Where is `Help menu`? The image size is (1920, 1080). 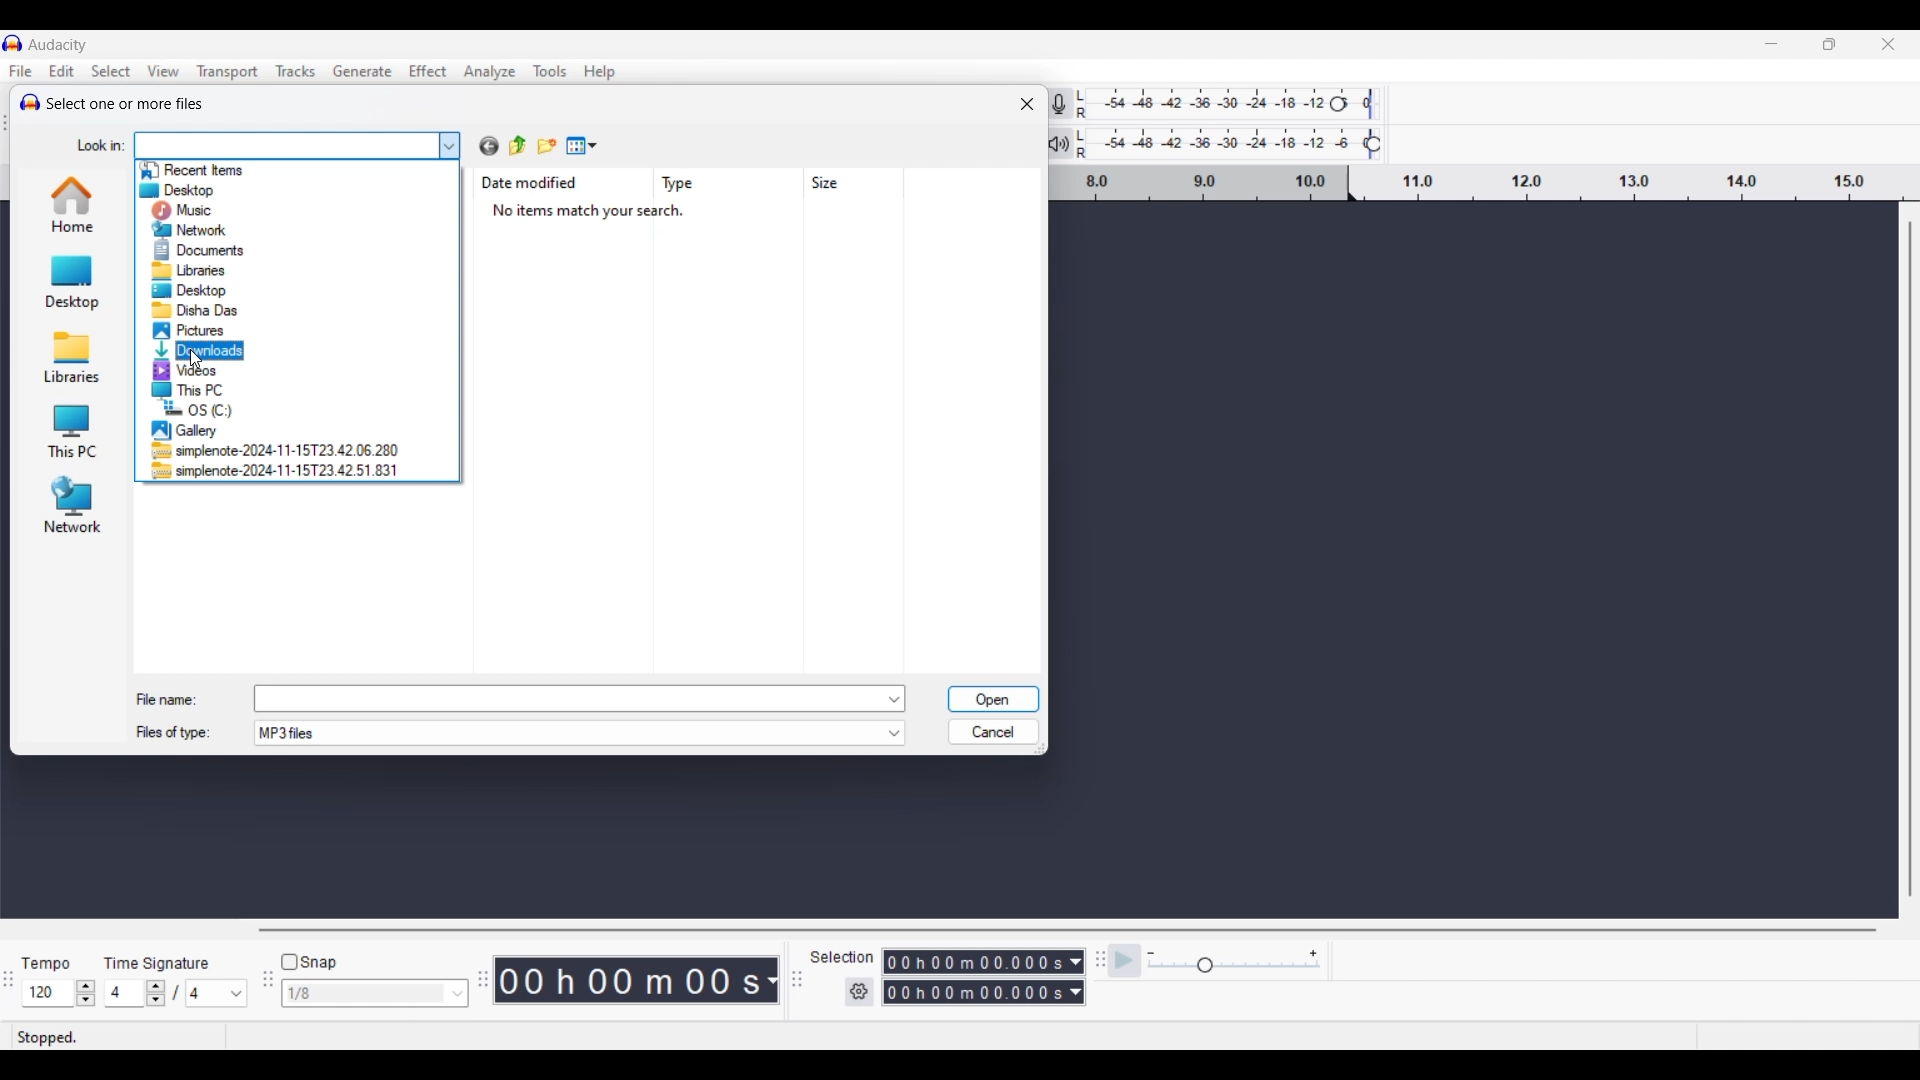
Help menu is located at coordinates (600, 72).